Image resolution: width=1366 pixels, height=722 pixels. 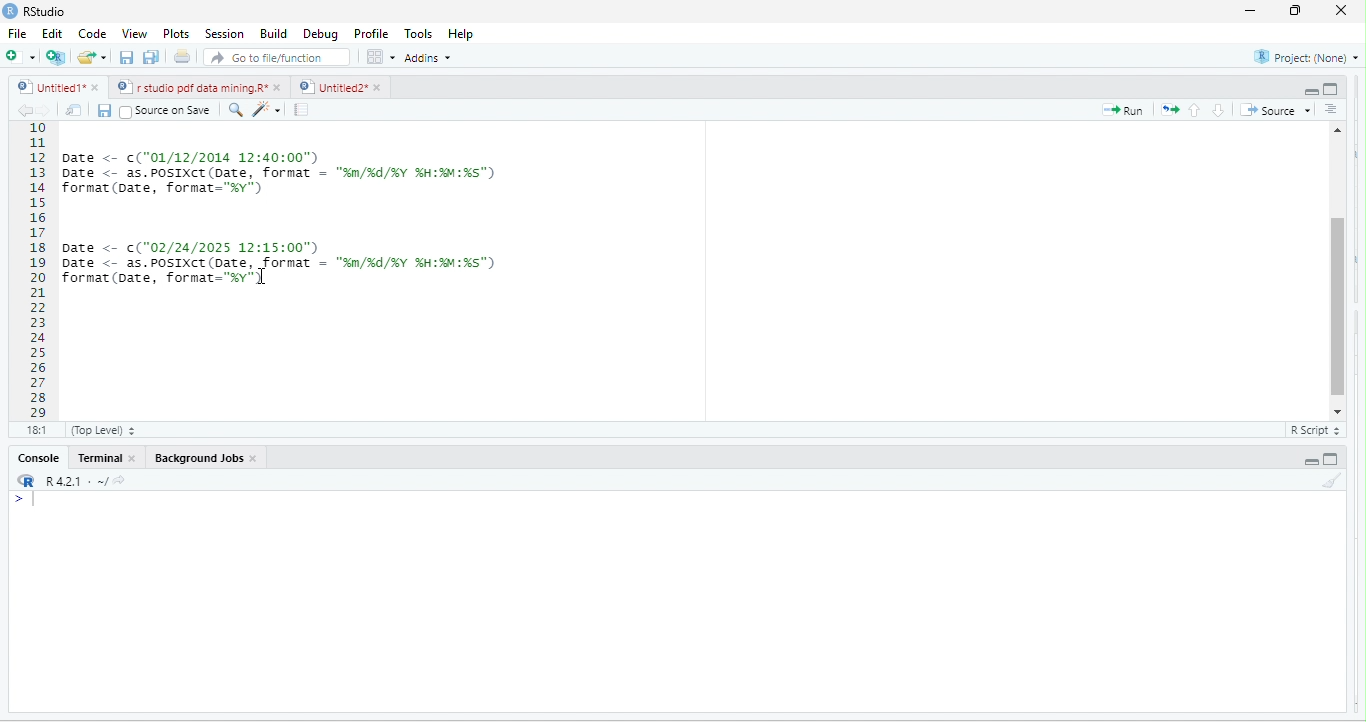 What do you see at coordinates (272, 35) in the screenshot?
I see `Build` at bounding box center [272, 35].